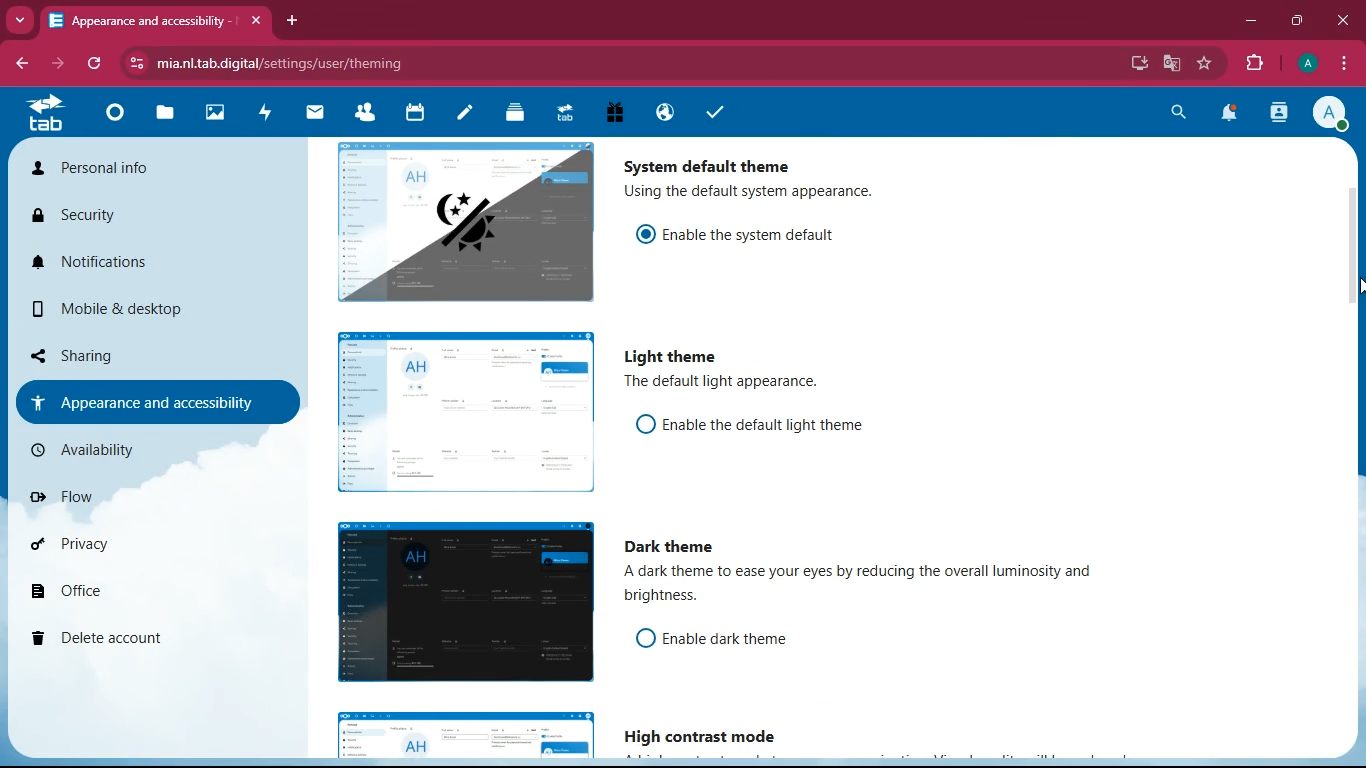 The width and height of the screenshot is (1366, 768). I want to click on tab, so click(44, 113).